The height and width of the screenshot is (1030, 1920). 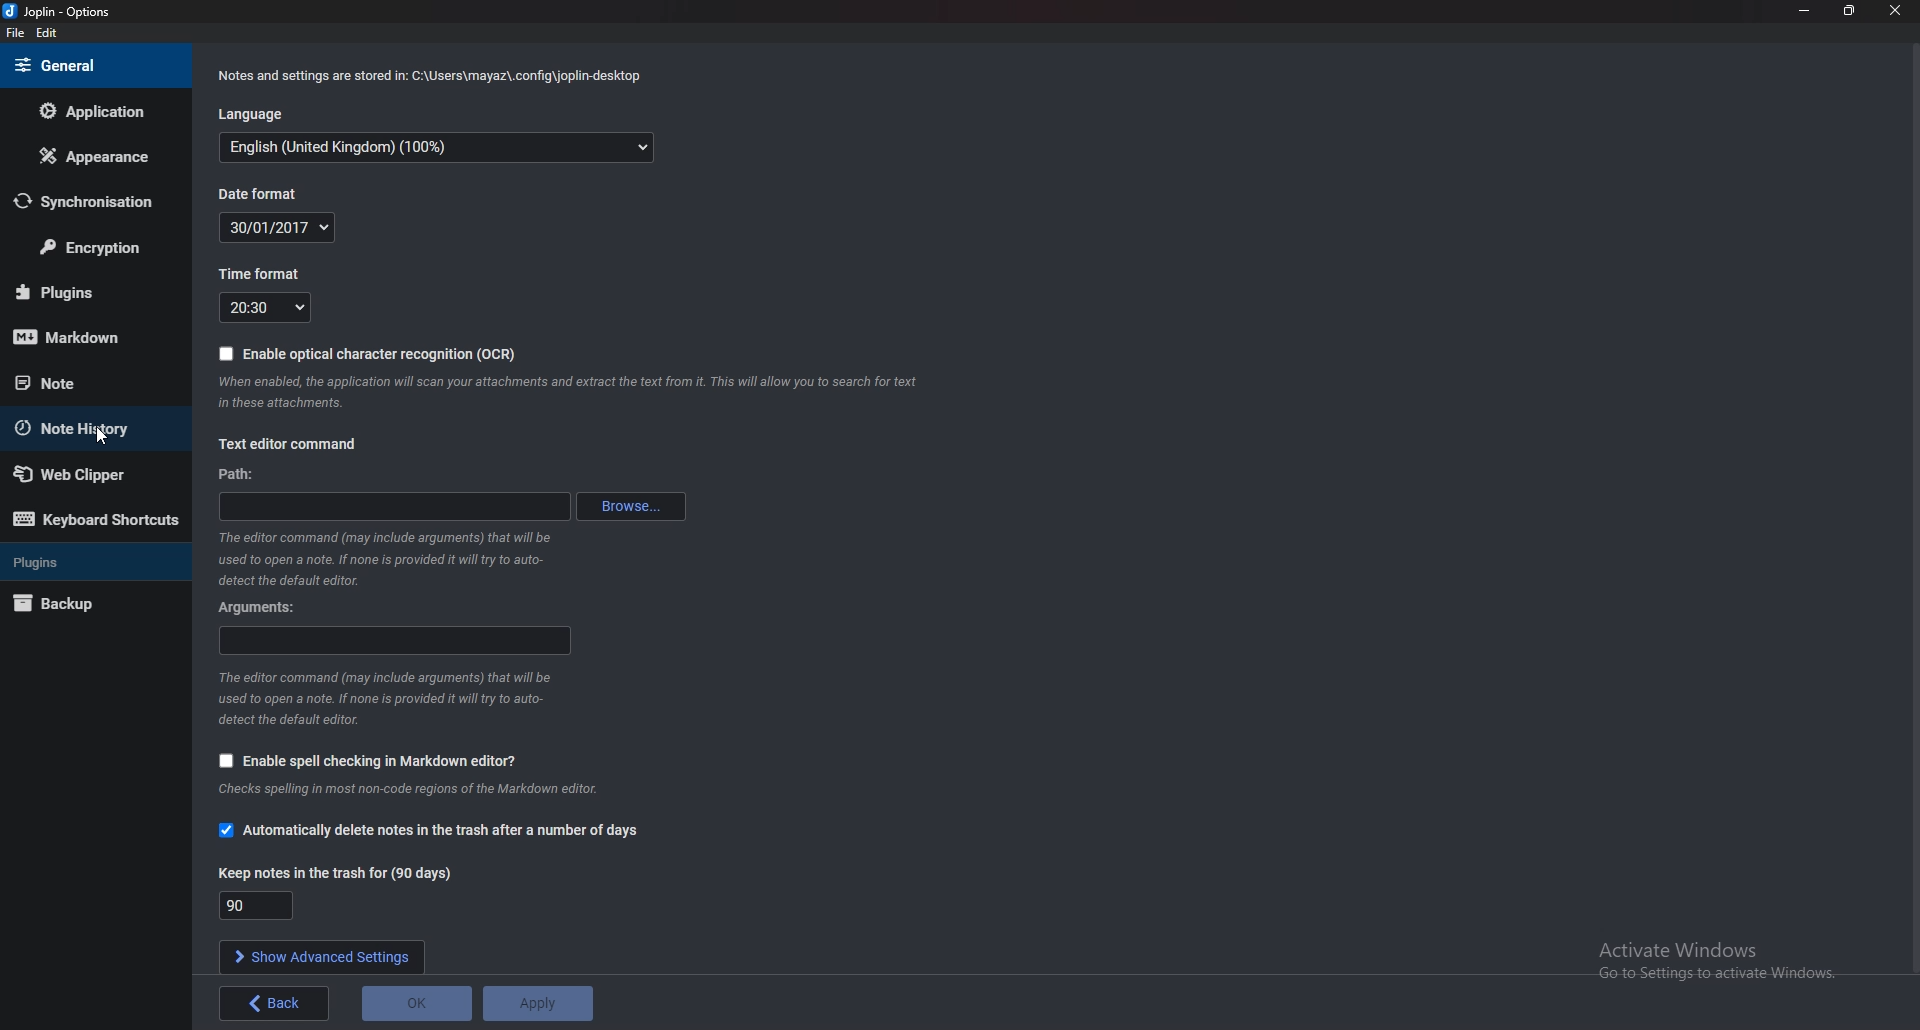 What do you see at coordinates (84, 294) in the screenshot?
I see `Plugins` at bounding box center [84, 294].